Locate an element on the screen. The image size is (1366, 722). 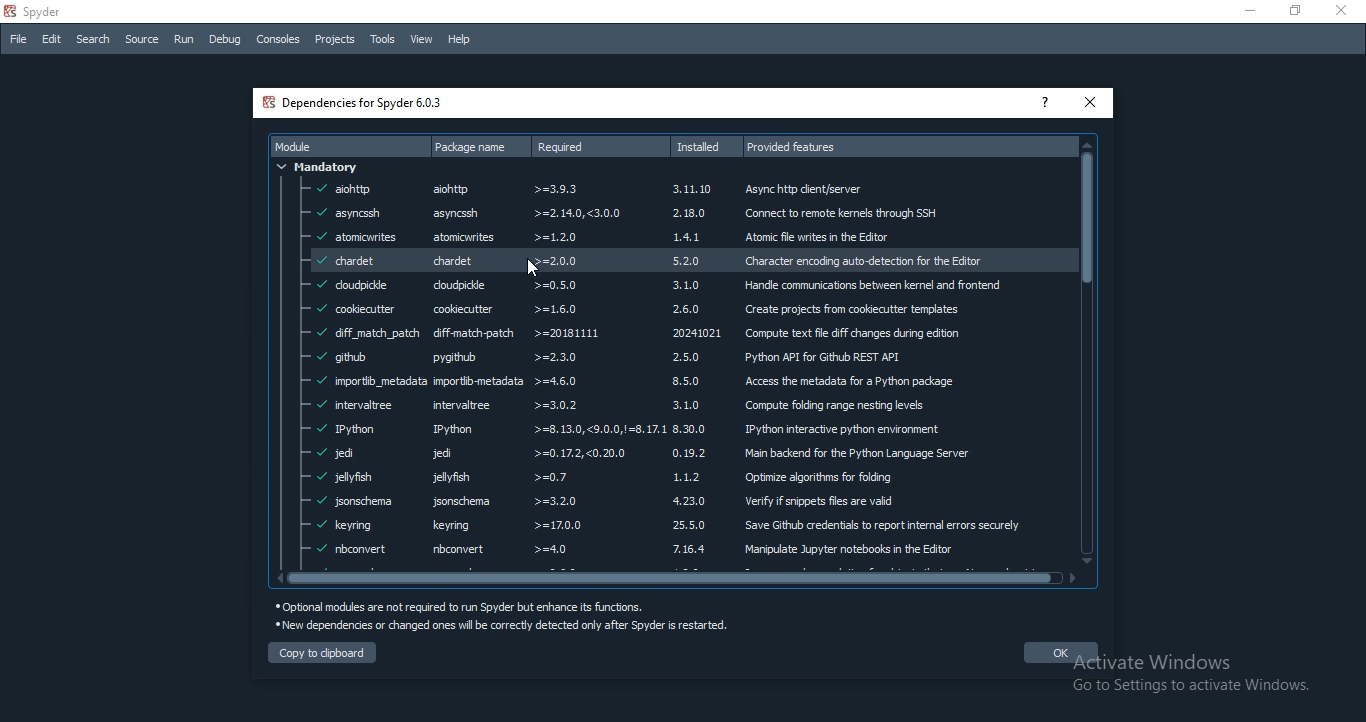
scroll bar is located at coordinates (1089, 347).